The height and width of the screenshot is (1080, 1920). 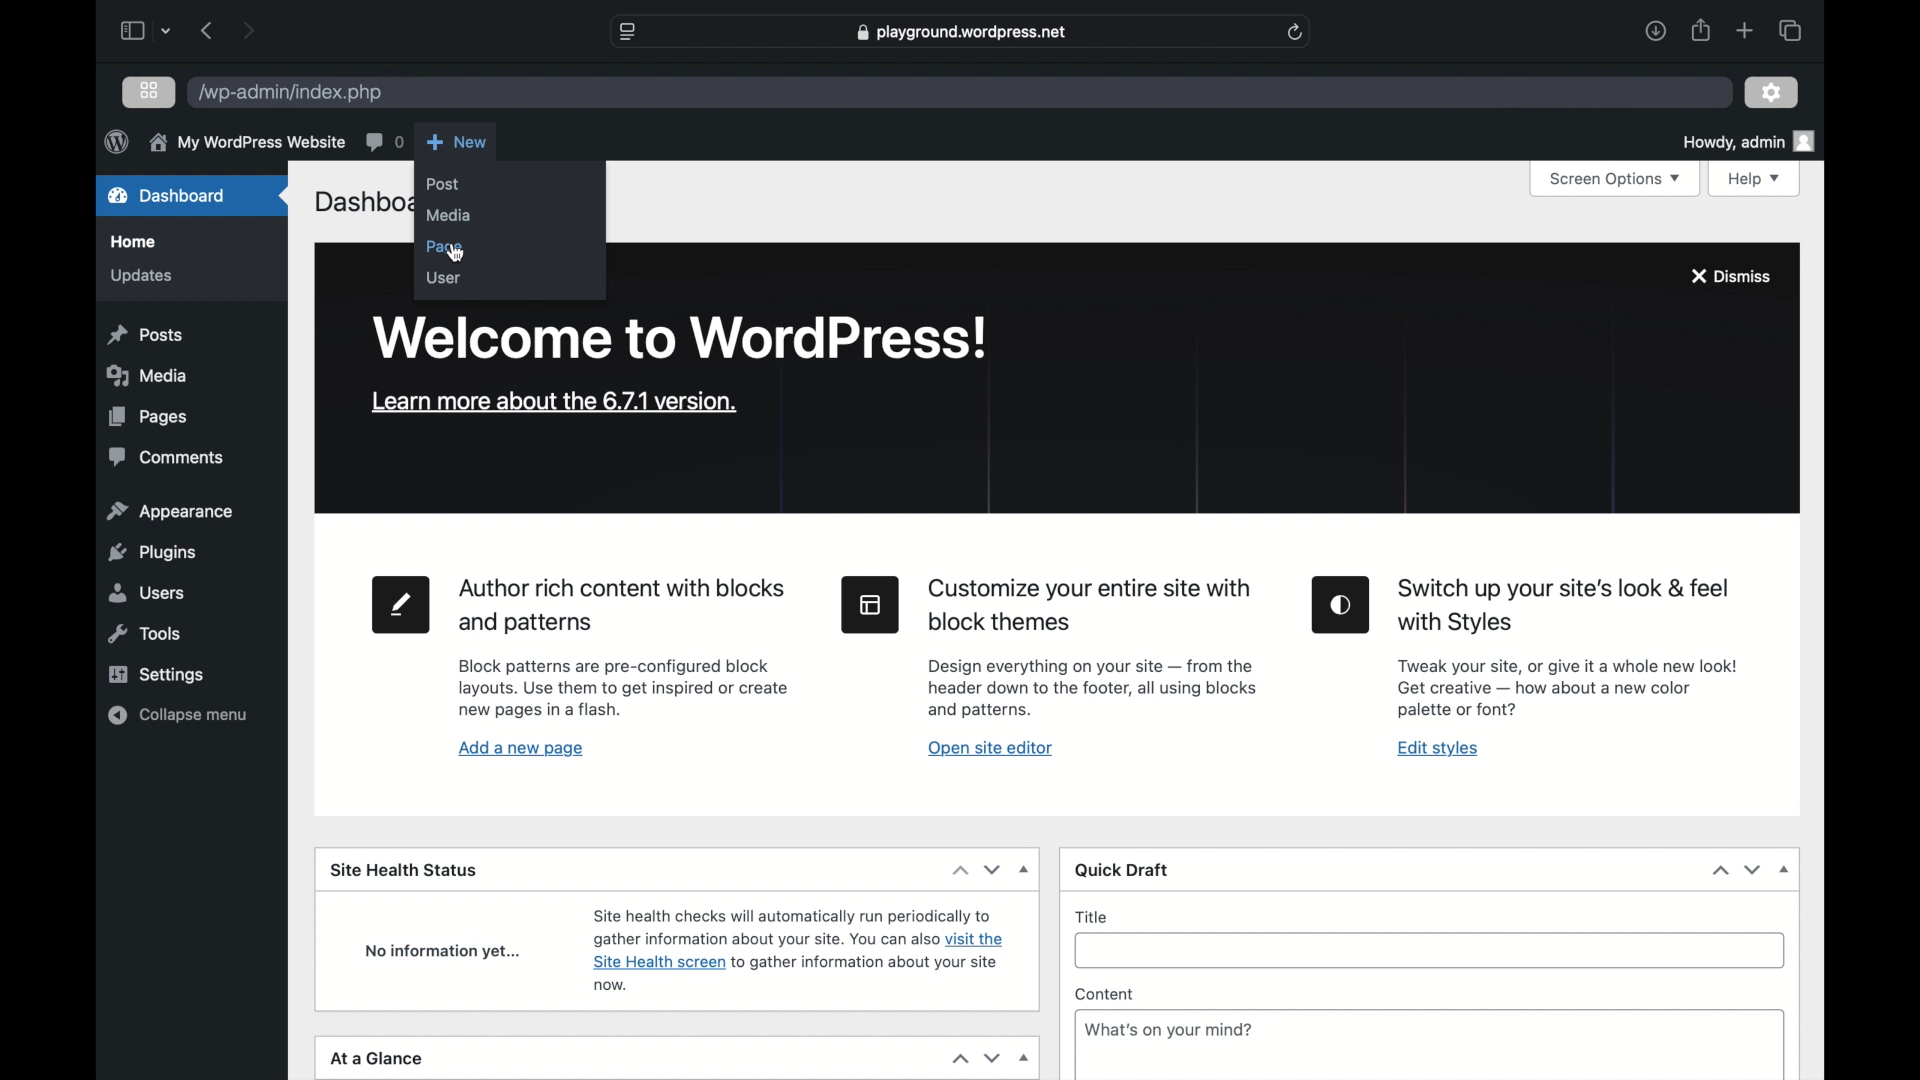 What do you see at coordinates (871, 605) in the screenshot?
I see `site editor` at bounding box center [871, 605].